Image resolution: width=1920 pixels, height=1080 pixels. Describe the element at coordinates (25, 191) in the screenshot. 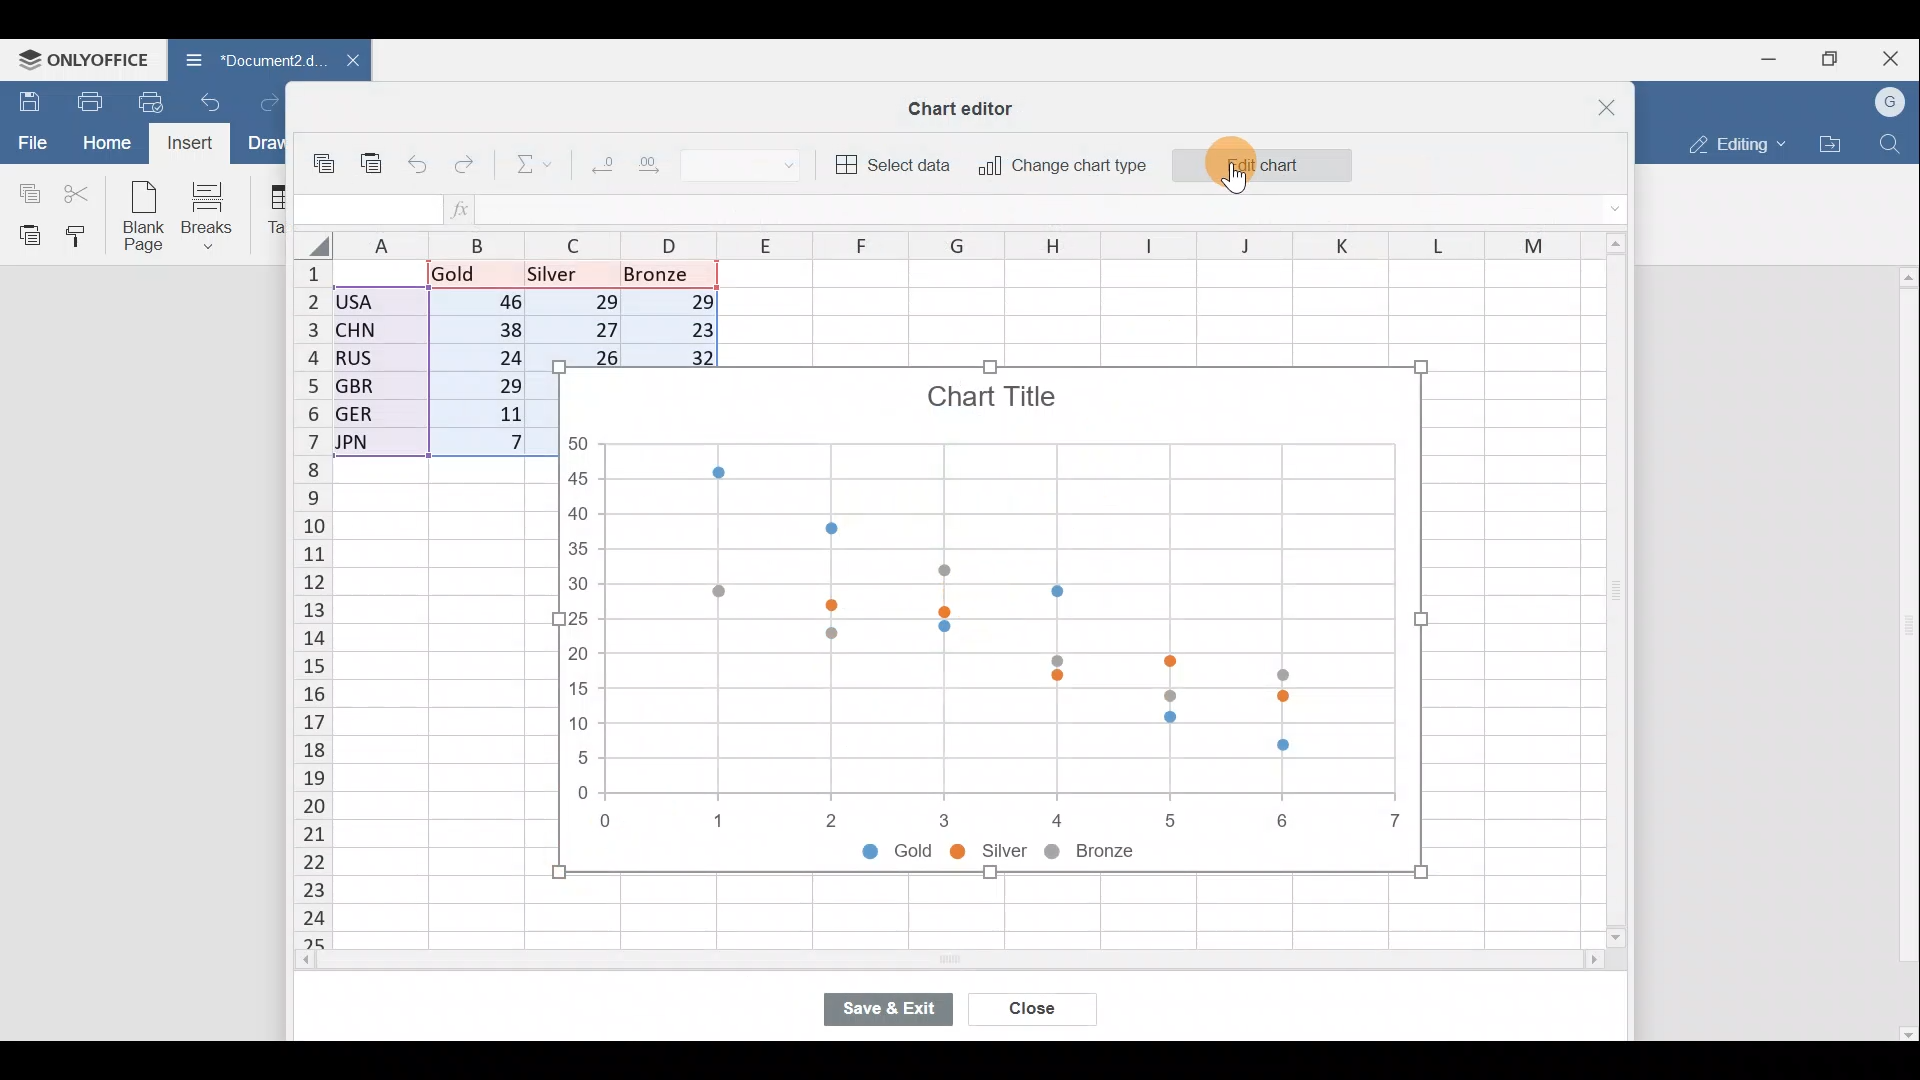

I see `Copy` at that location.